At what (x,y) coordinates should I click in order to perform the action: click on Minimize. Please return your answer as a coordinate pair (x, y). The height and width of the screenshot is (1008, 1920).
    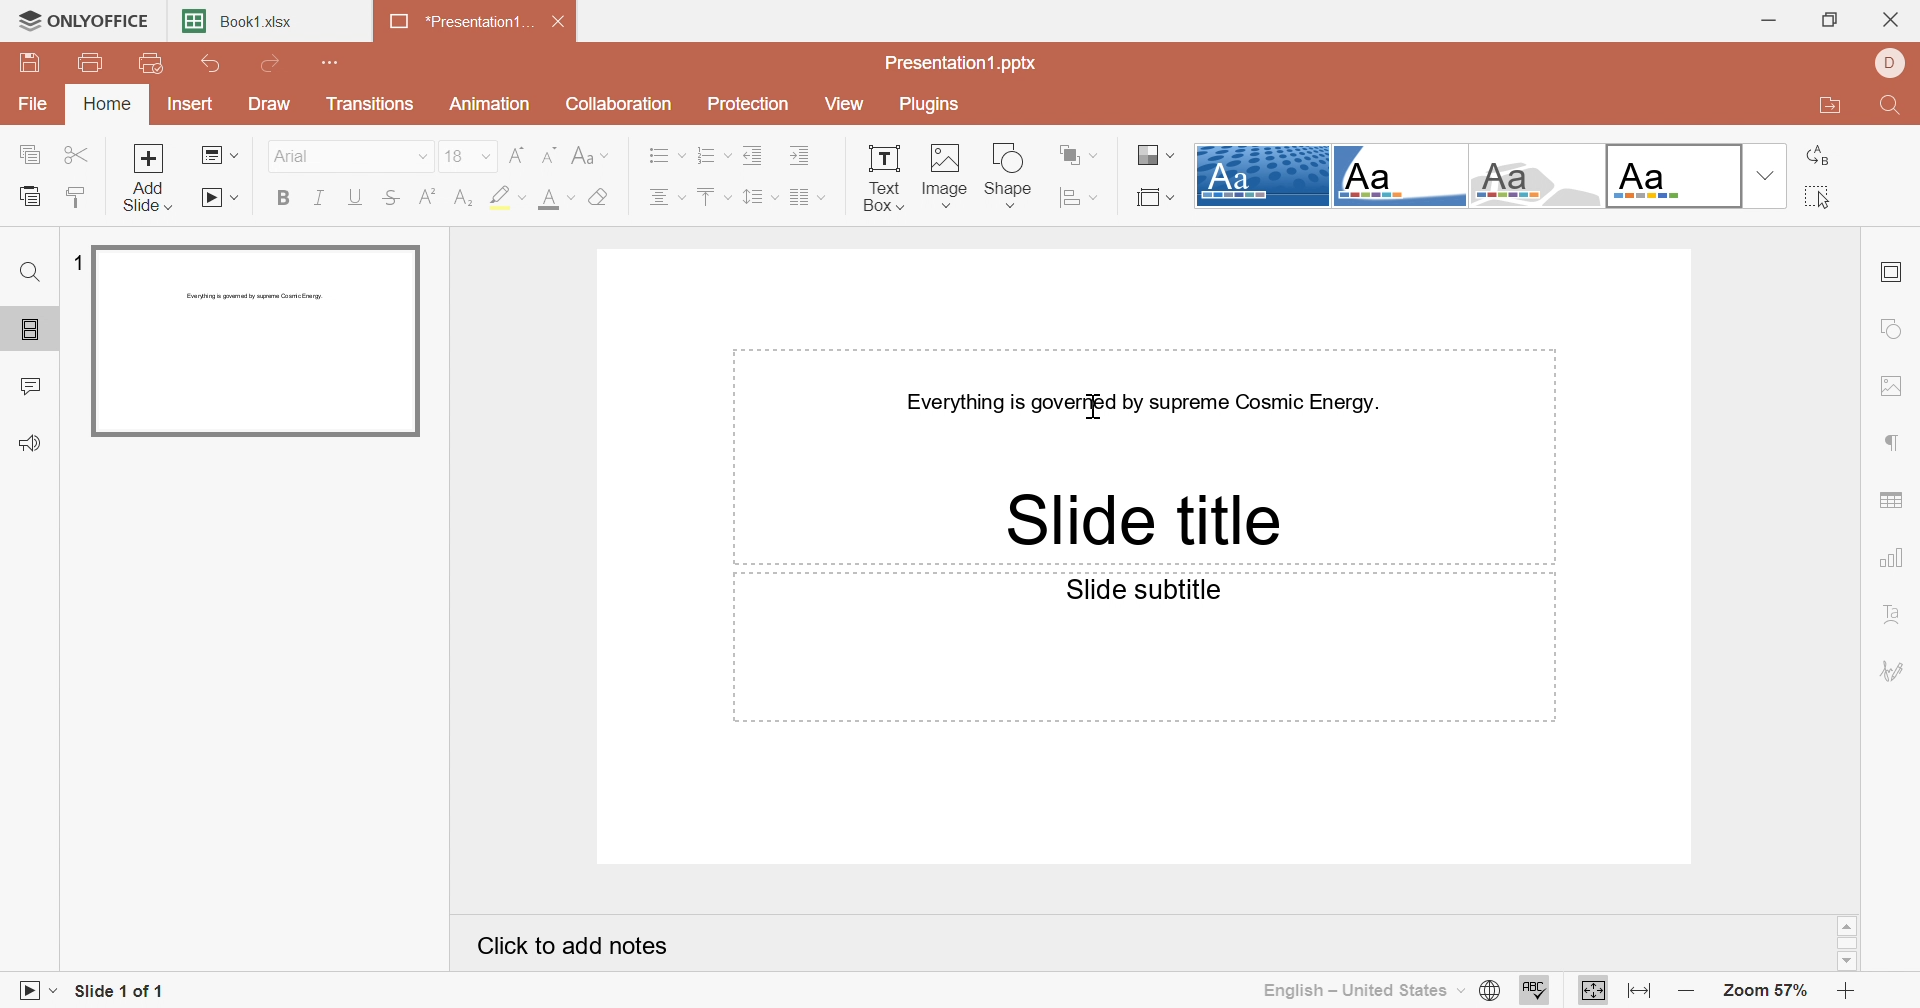
    Looking at the image, I should click on (1770, 21).